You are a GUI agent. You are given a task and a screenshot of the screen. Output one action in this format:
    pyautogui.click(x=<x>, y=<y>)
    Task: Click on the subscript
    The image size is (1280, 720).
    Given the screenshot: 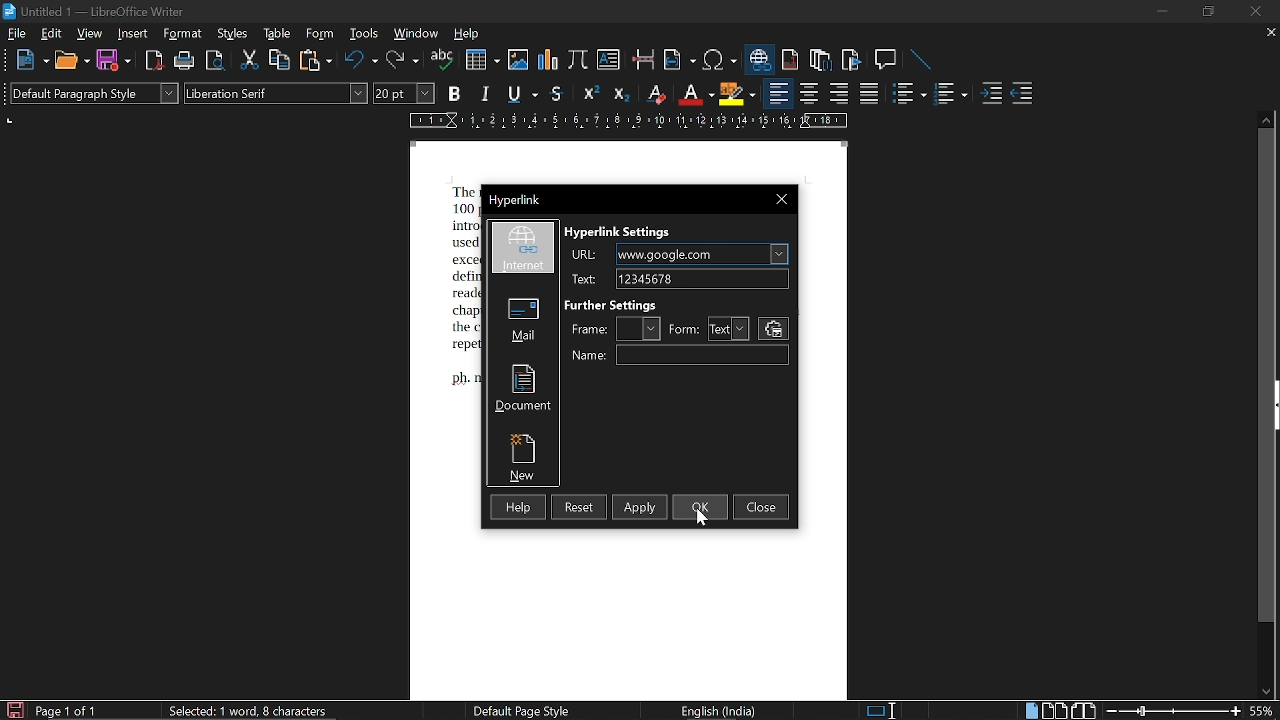 What is the action you would take?
    pyautogui.click(x=619, y=94)
    